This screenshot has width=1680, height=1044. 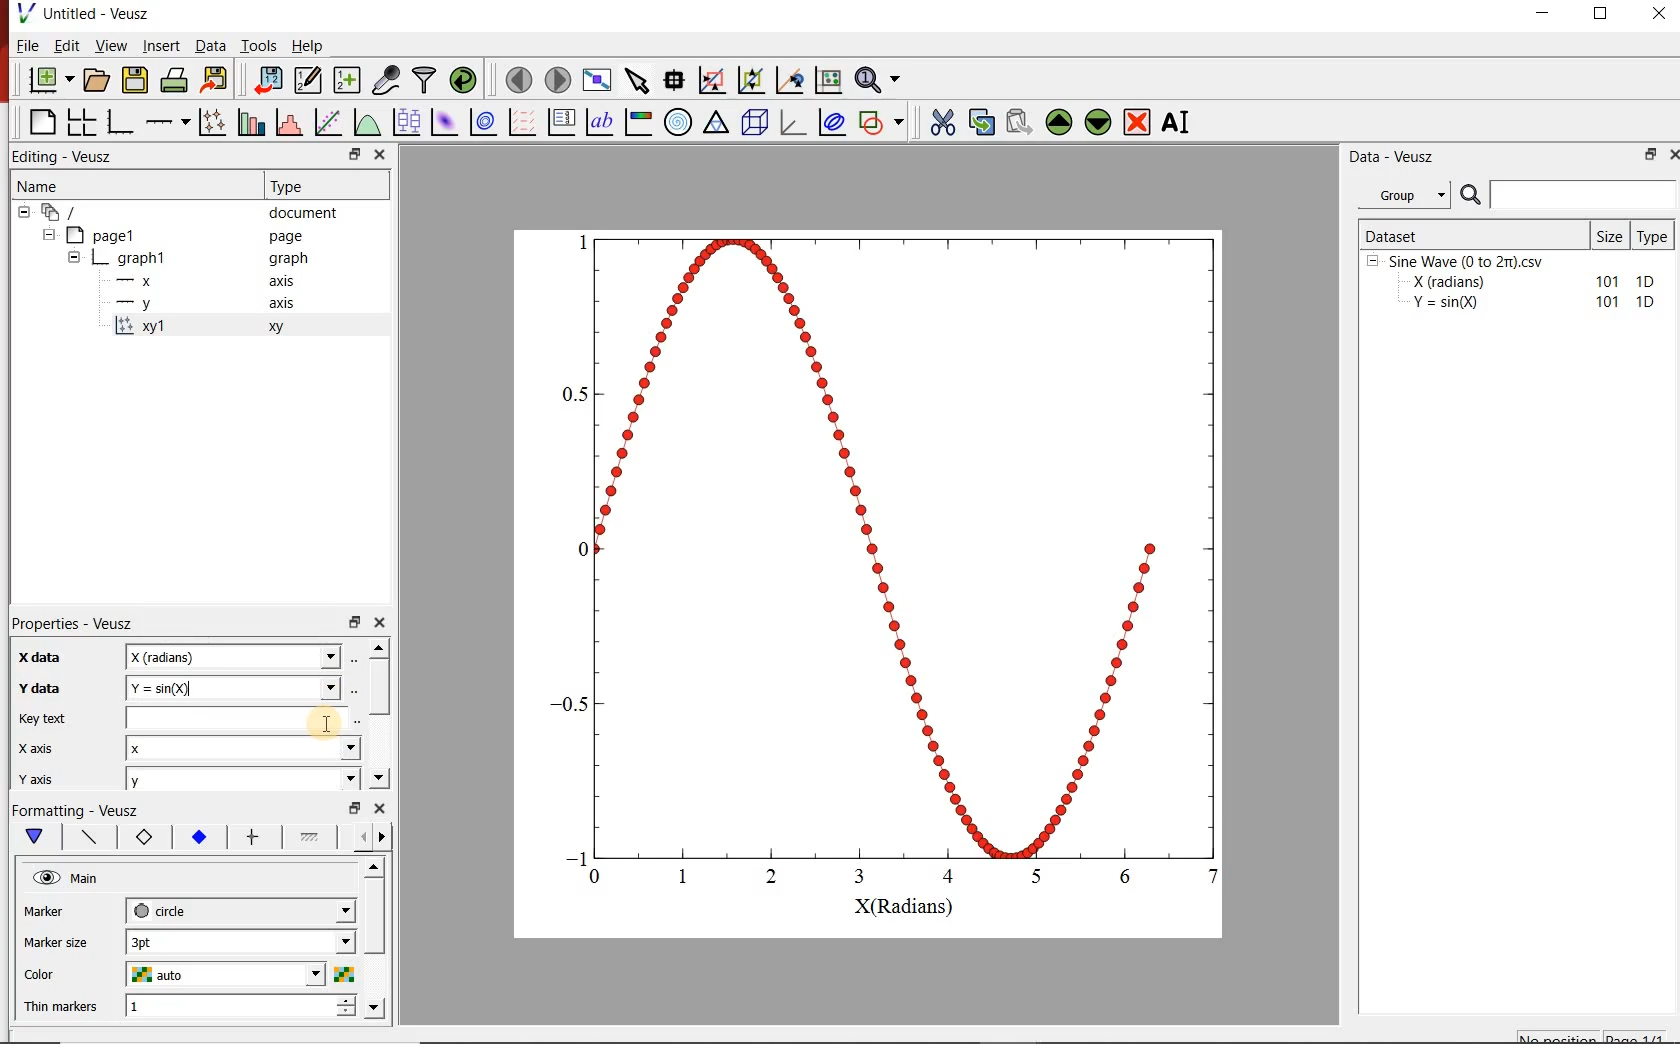 What do you see at coordinates (28, 45) in the screenshot?
I see `File` at bounding box center [28, 45].